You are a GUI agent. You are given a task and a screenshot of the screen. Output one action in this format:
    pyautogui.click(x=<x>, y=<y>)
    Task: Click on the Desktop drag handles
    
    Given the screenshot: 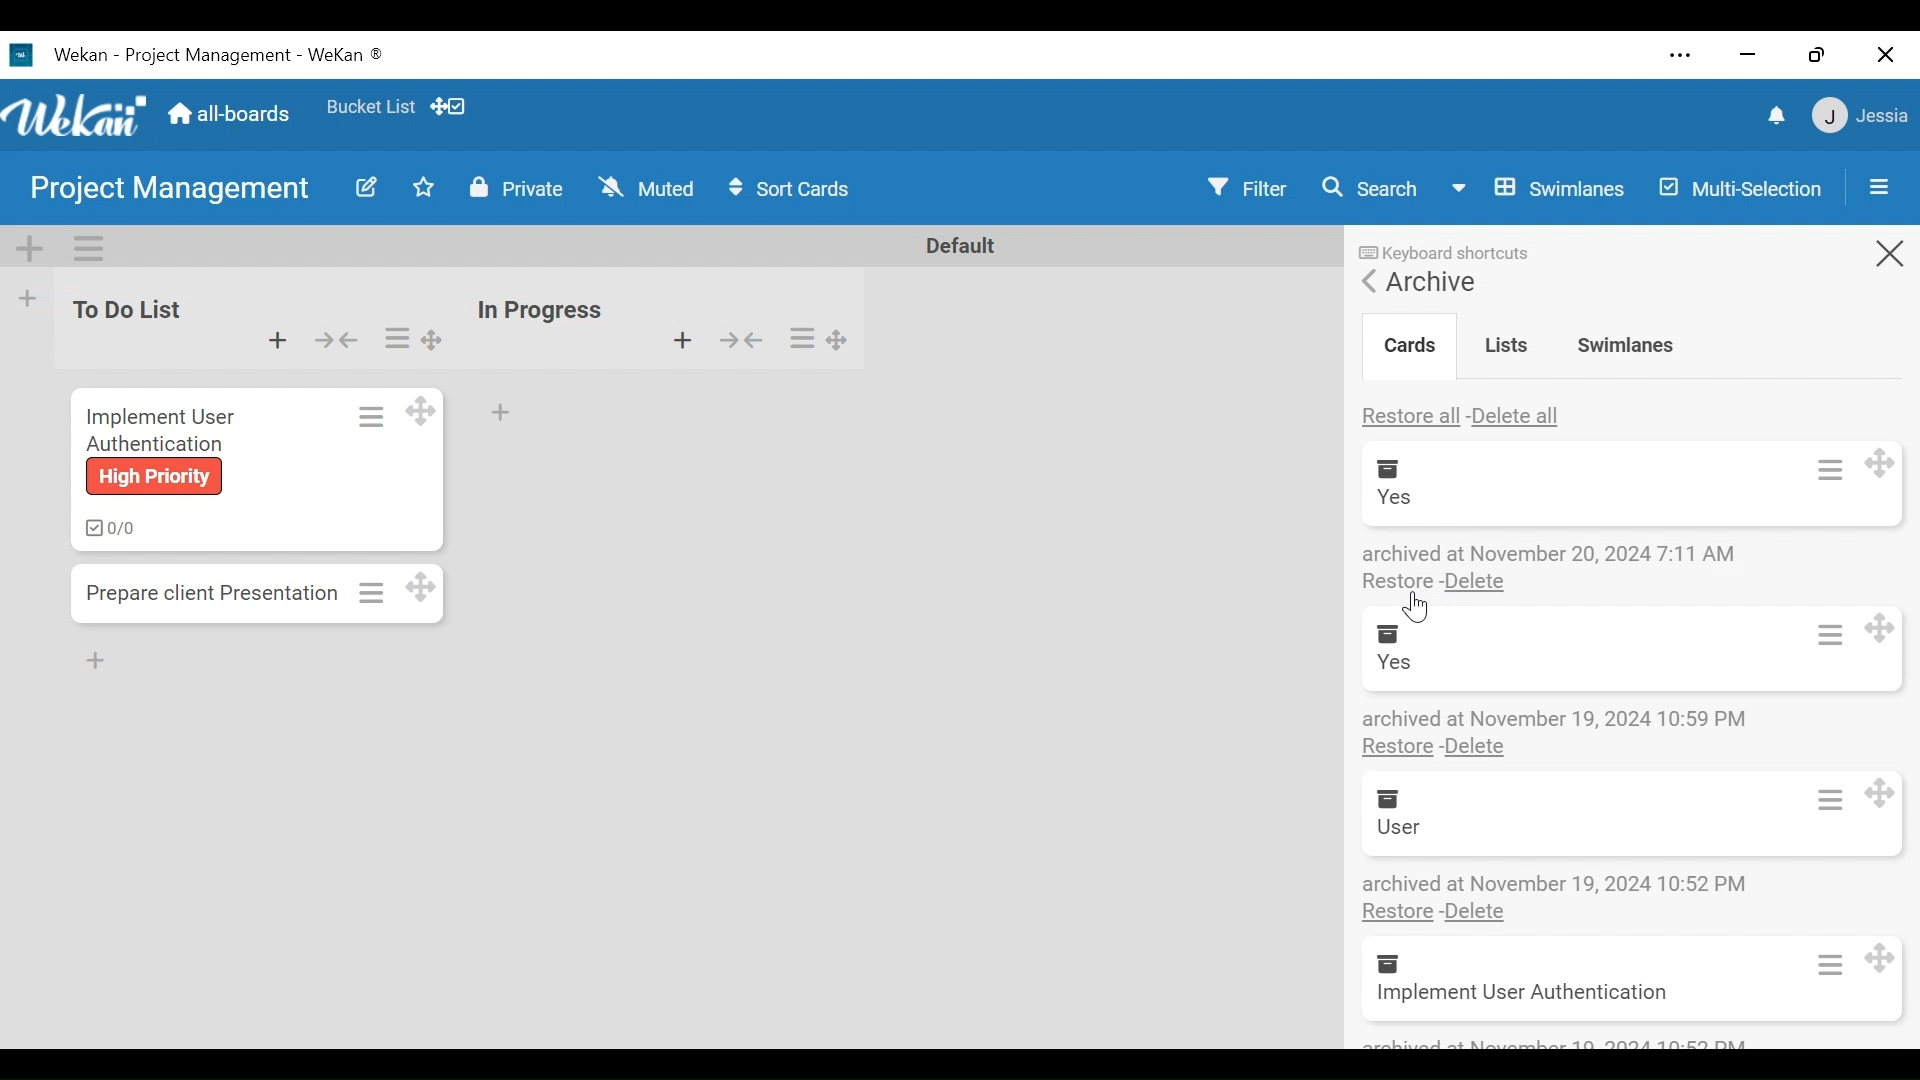 What is the action you would take?
    pyautogui.click(x=1888, y=785)
    